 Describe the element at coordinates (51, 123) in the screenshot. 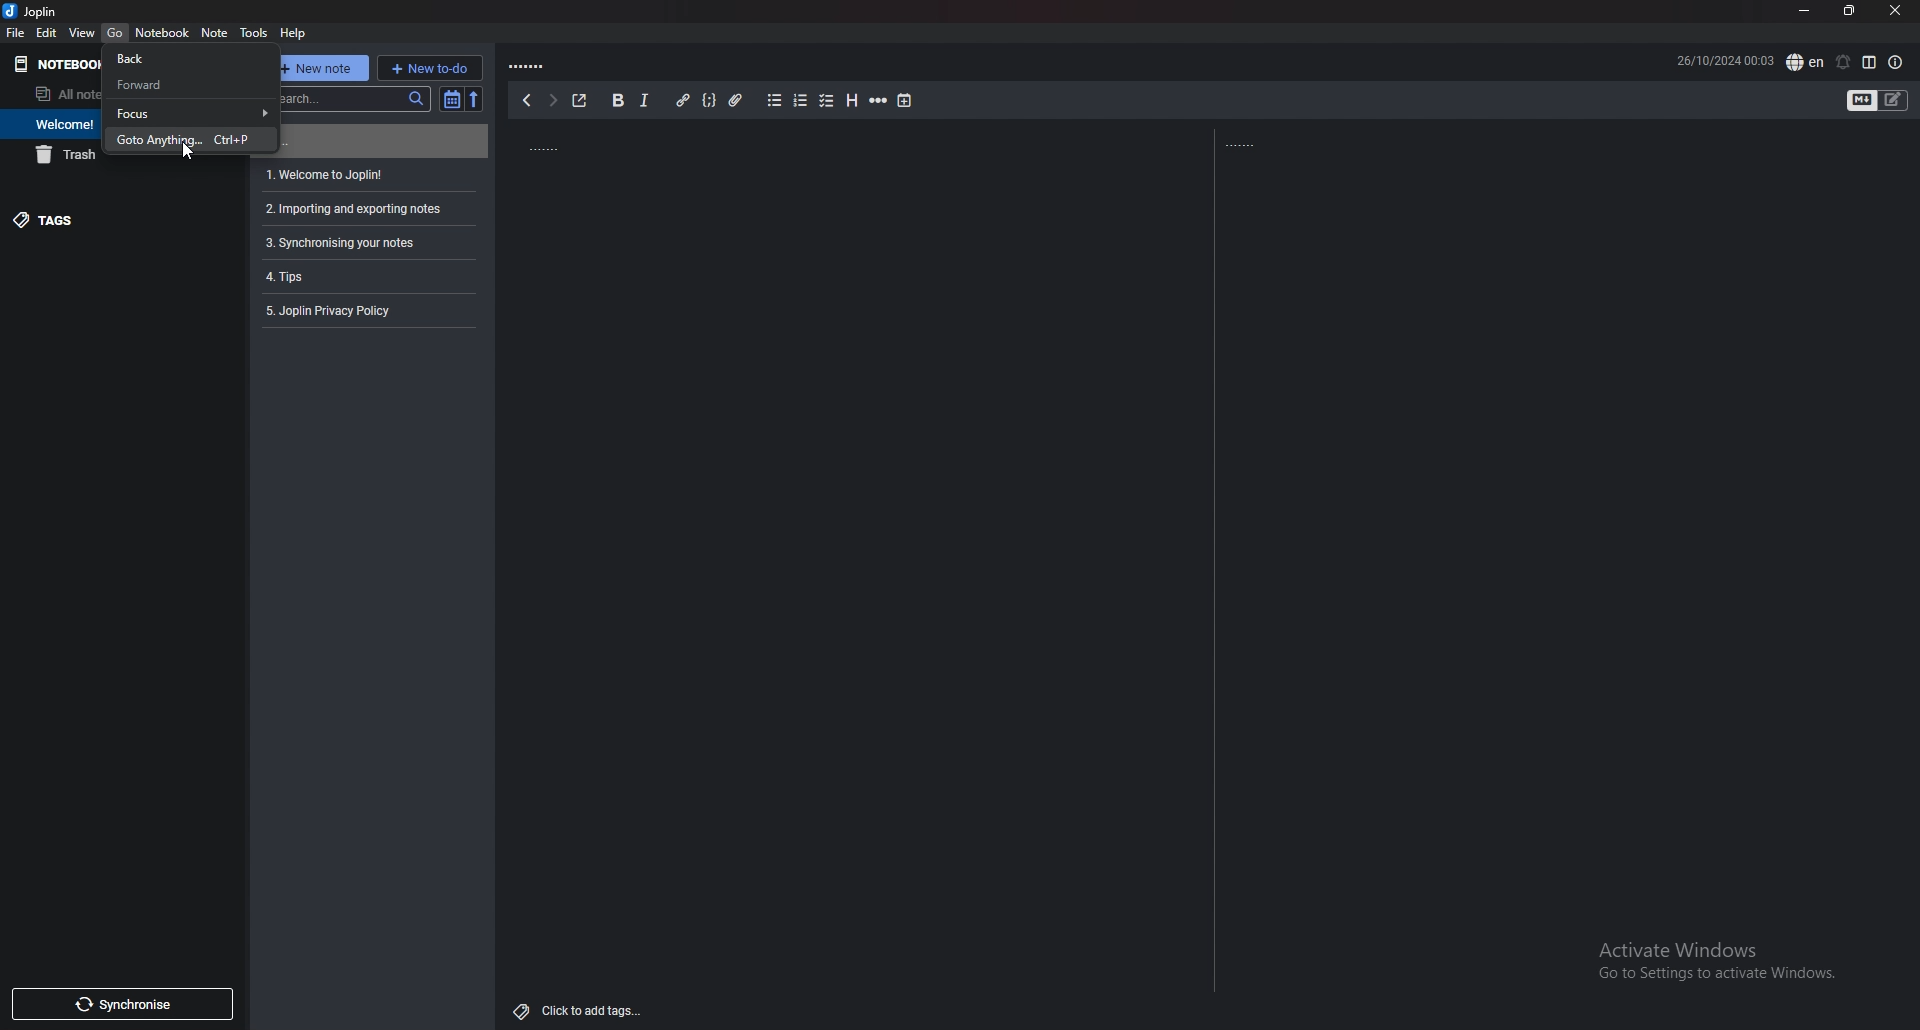

I see `welcome` at that location.